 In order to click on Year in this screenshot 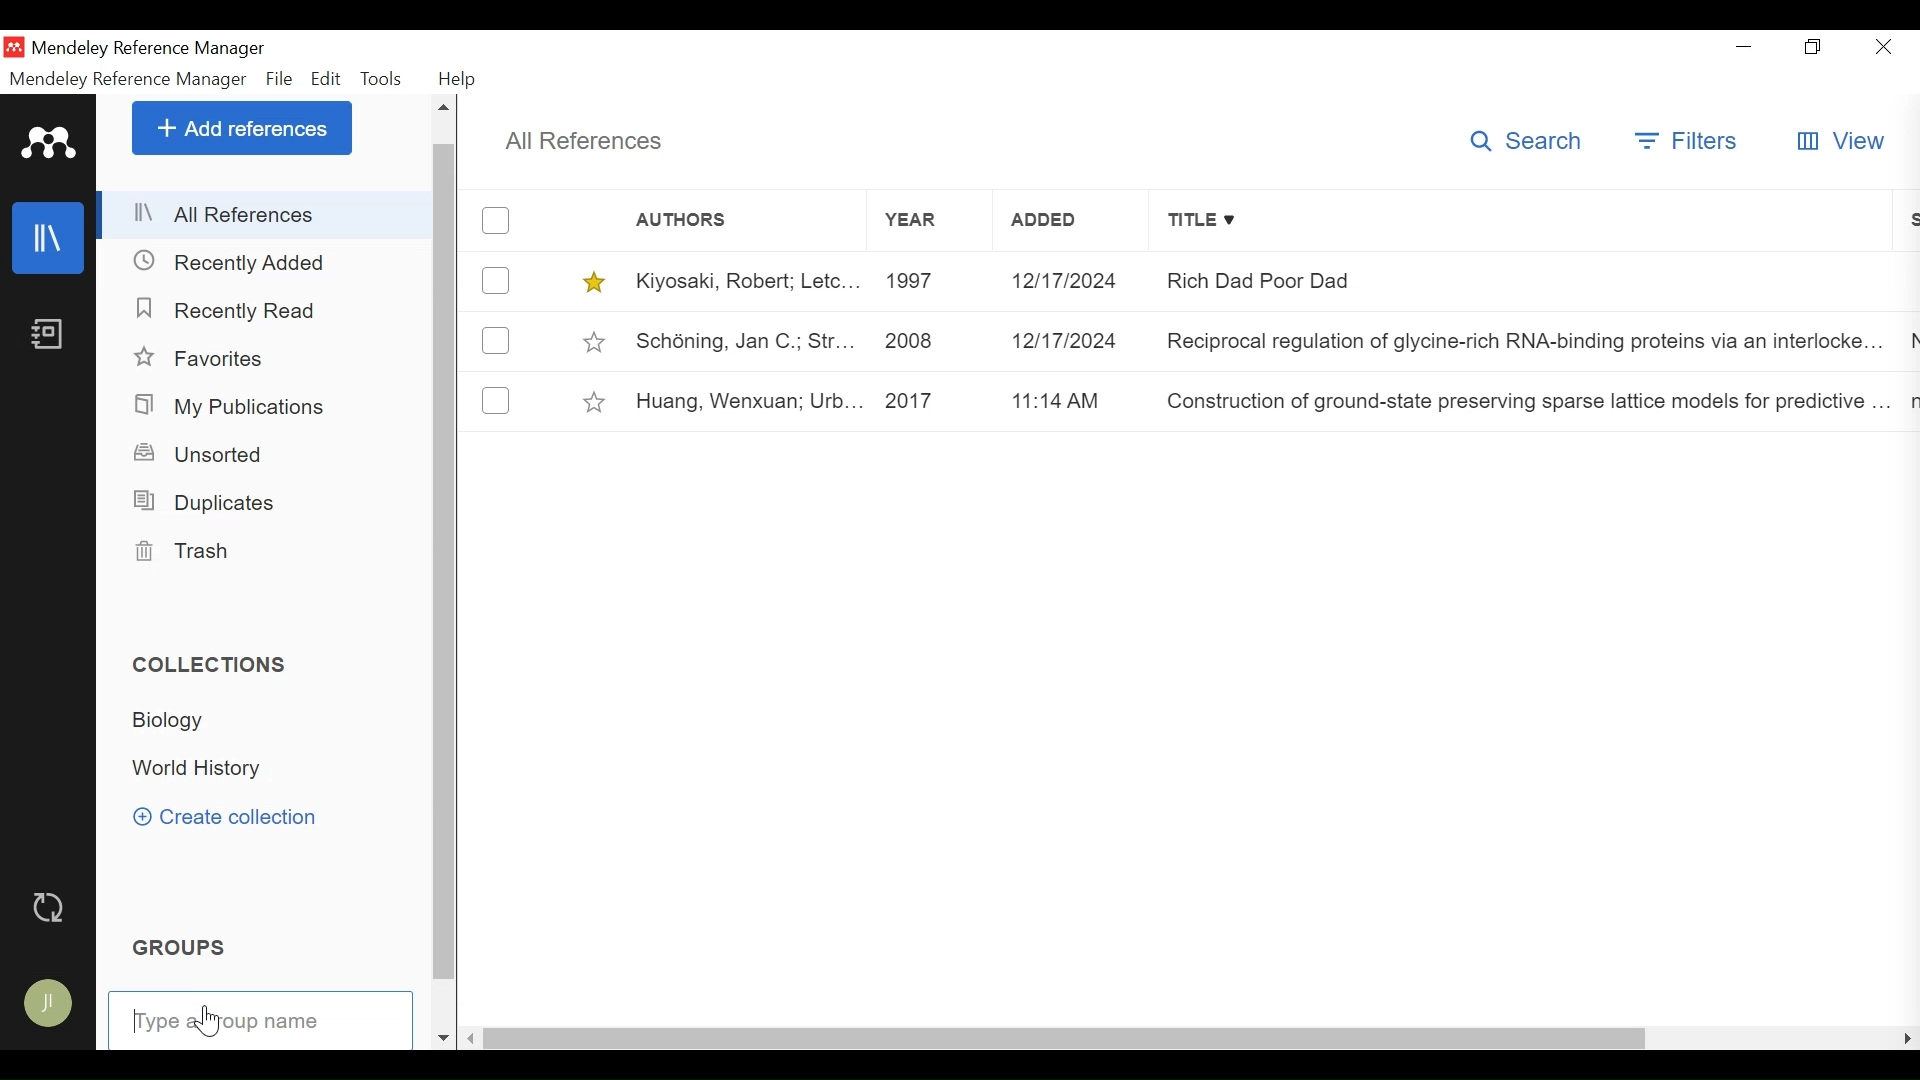, I will do `click(925, 223)`.